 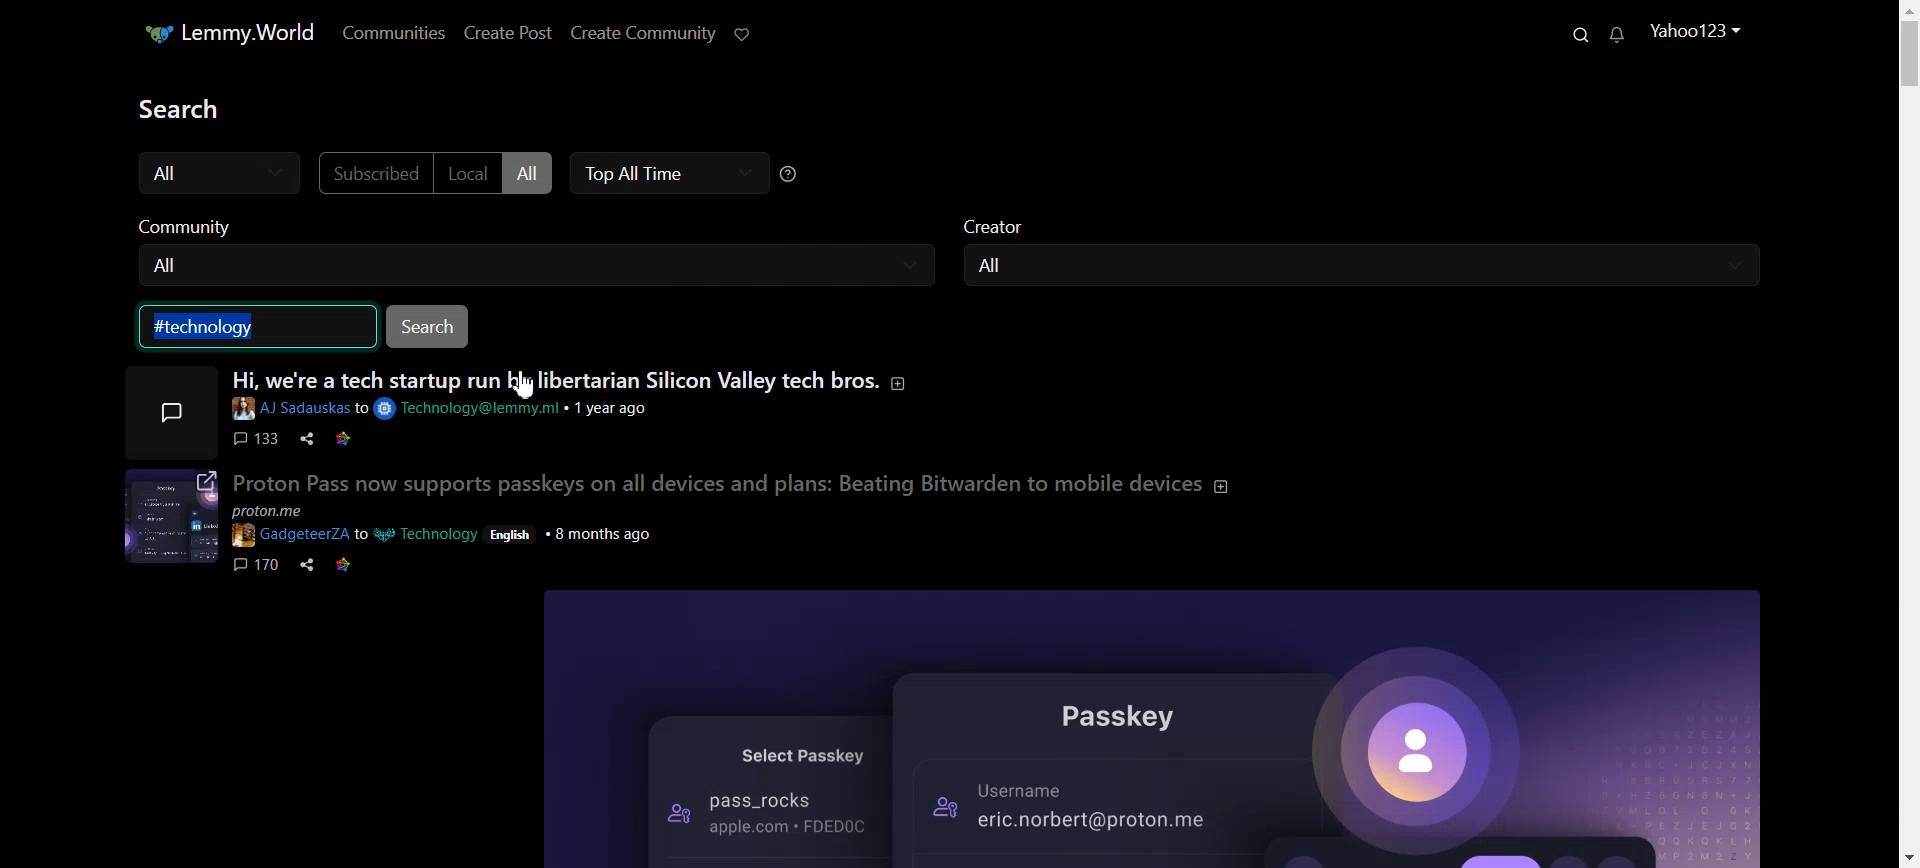 I want to click on All, so click(x=230, y=173).